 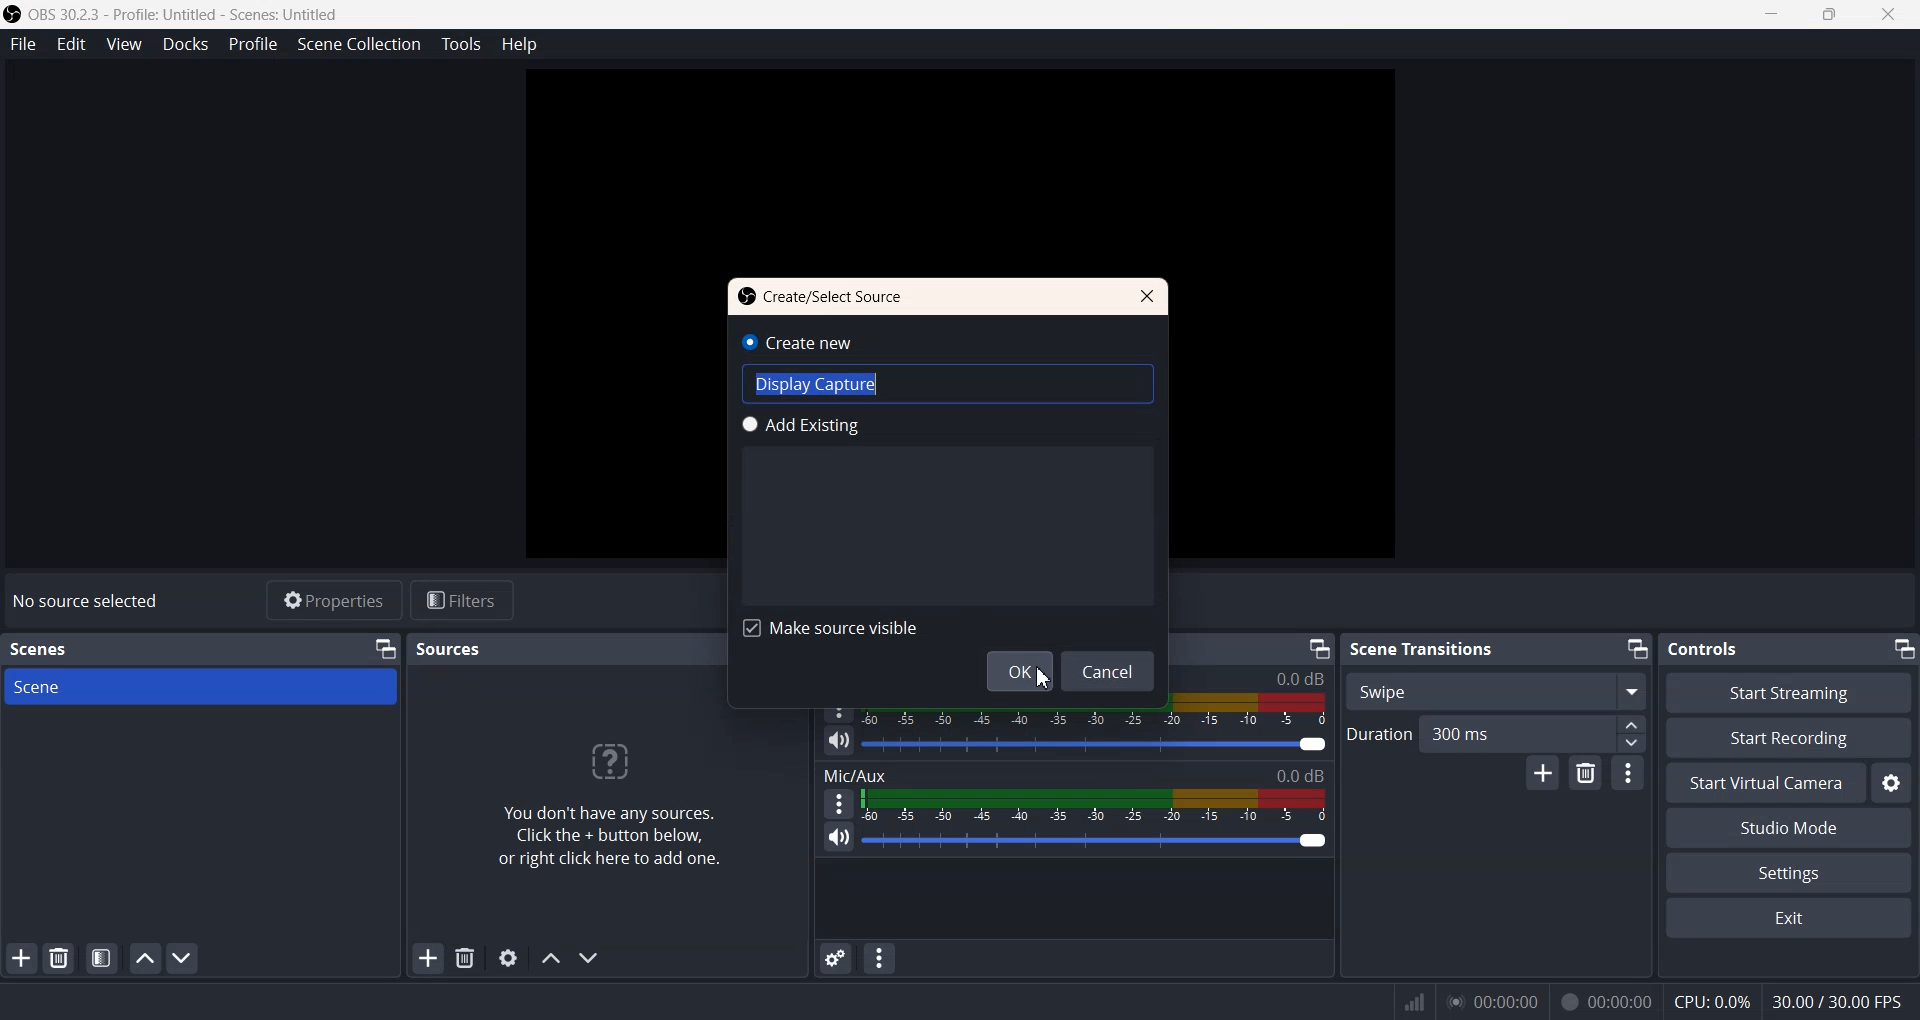 I want to click on View, so click(x=123, y=44).